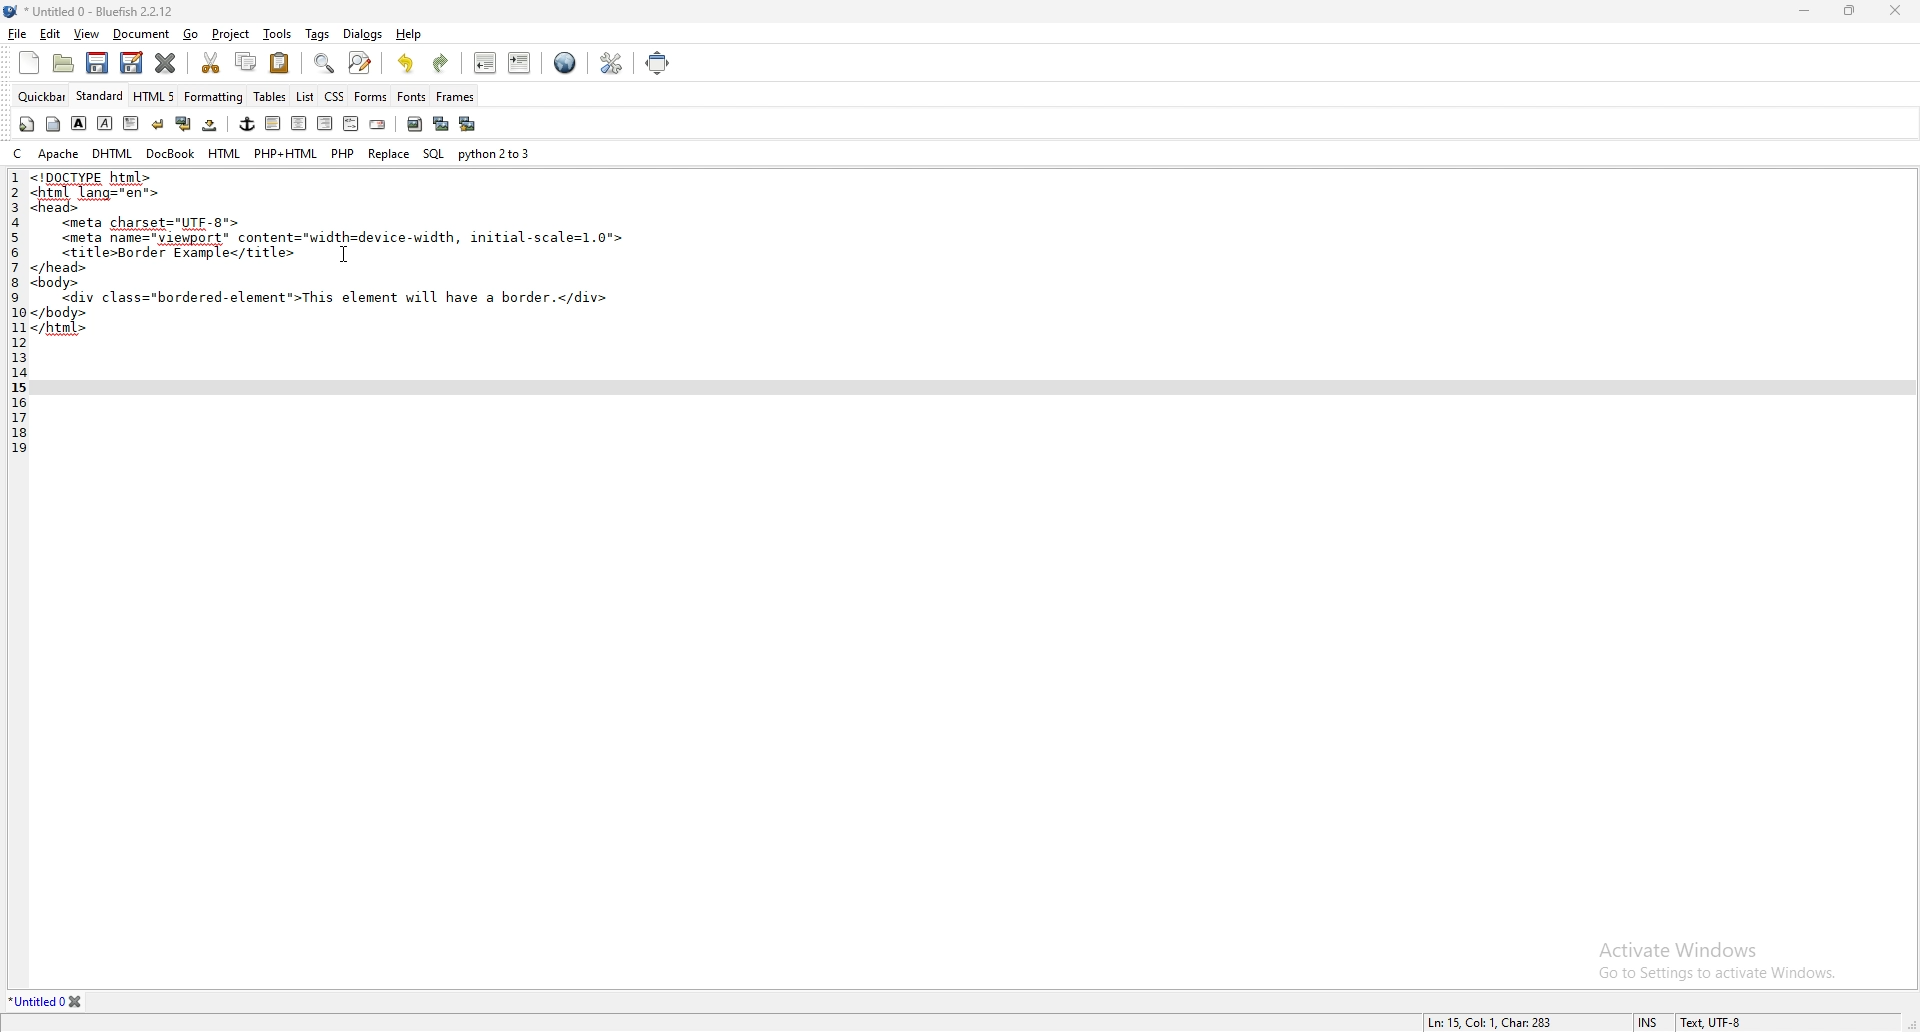 This screenshot has height=1032, width=1920. What do you see at coordinates (132, 62) in the screenshot?
I see `save file as` at bounding box center [132, 62].